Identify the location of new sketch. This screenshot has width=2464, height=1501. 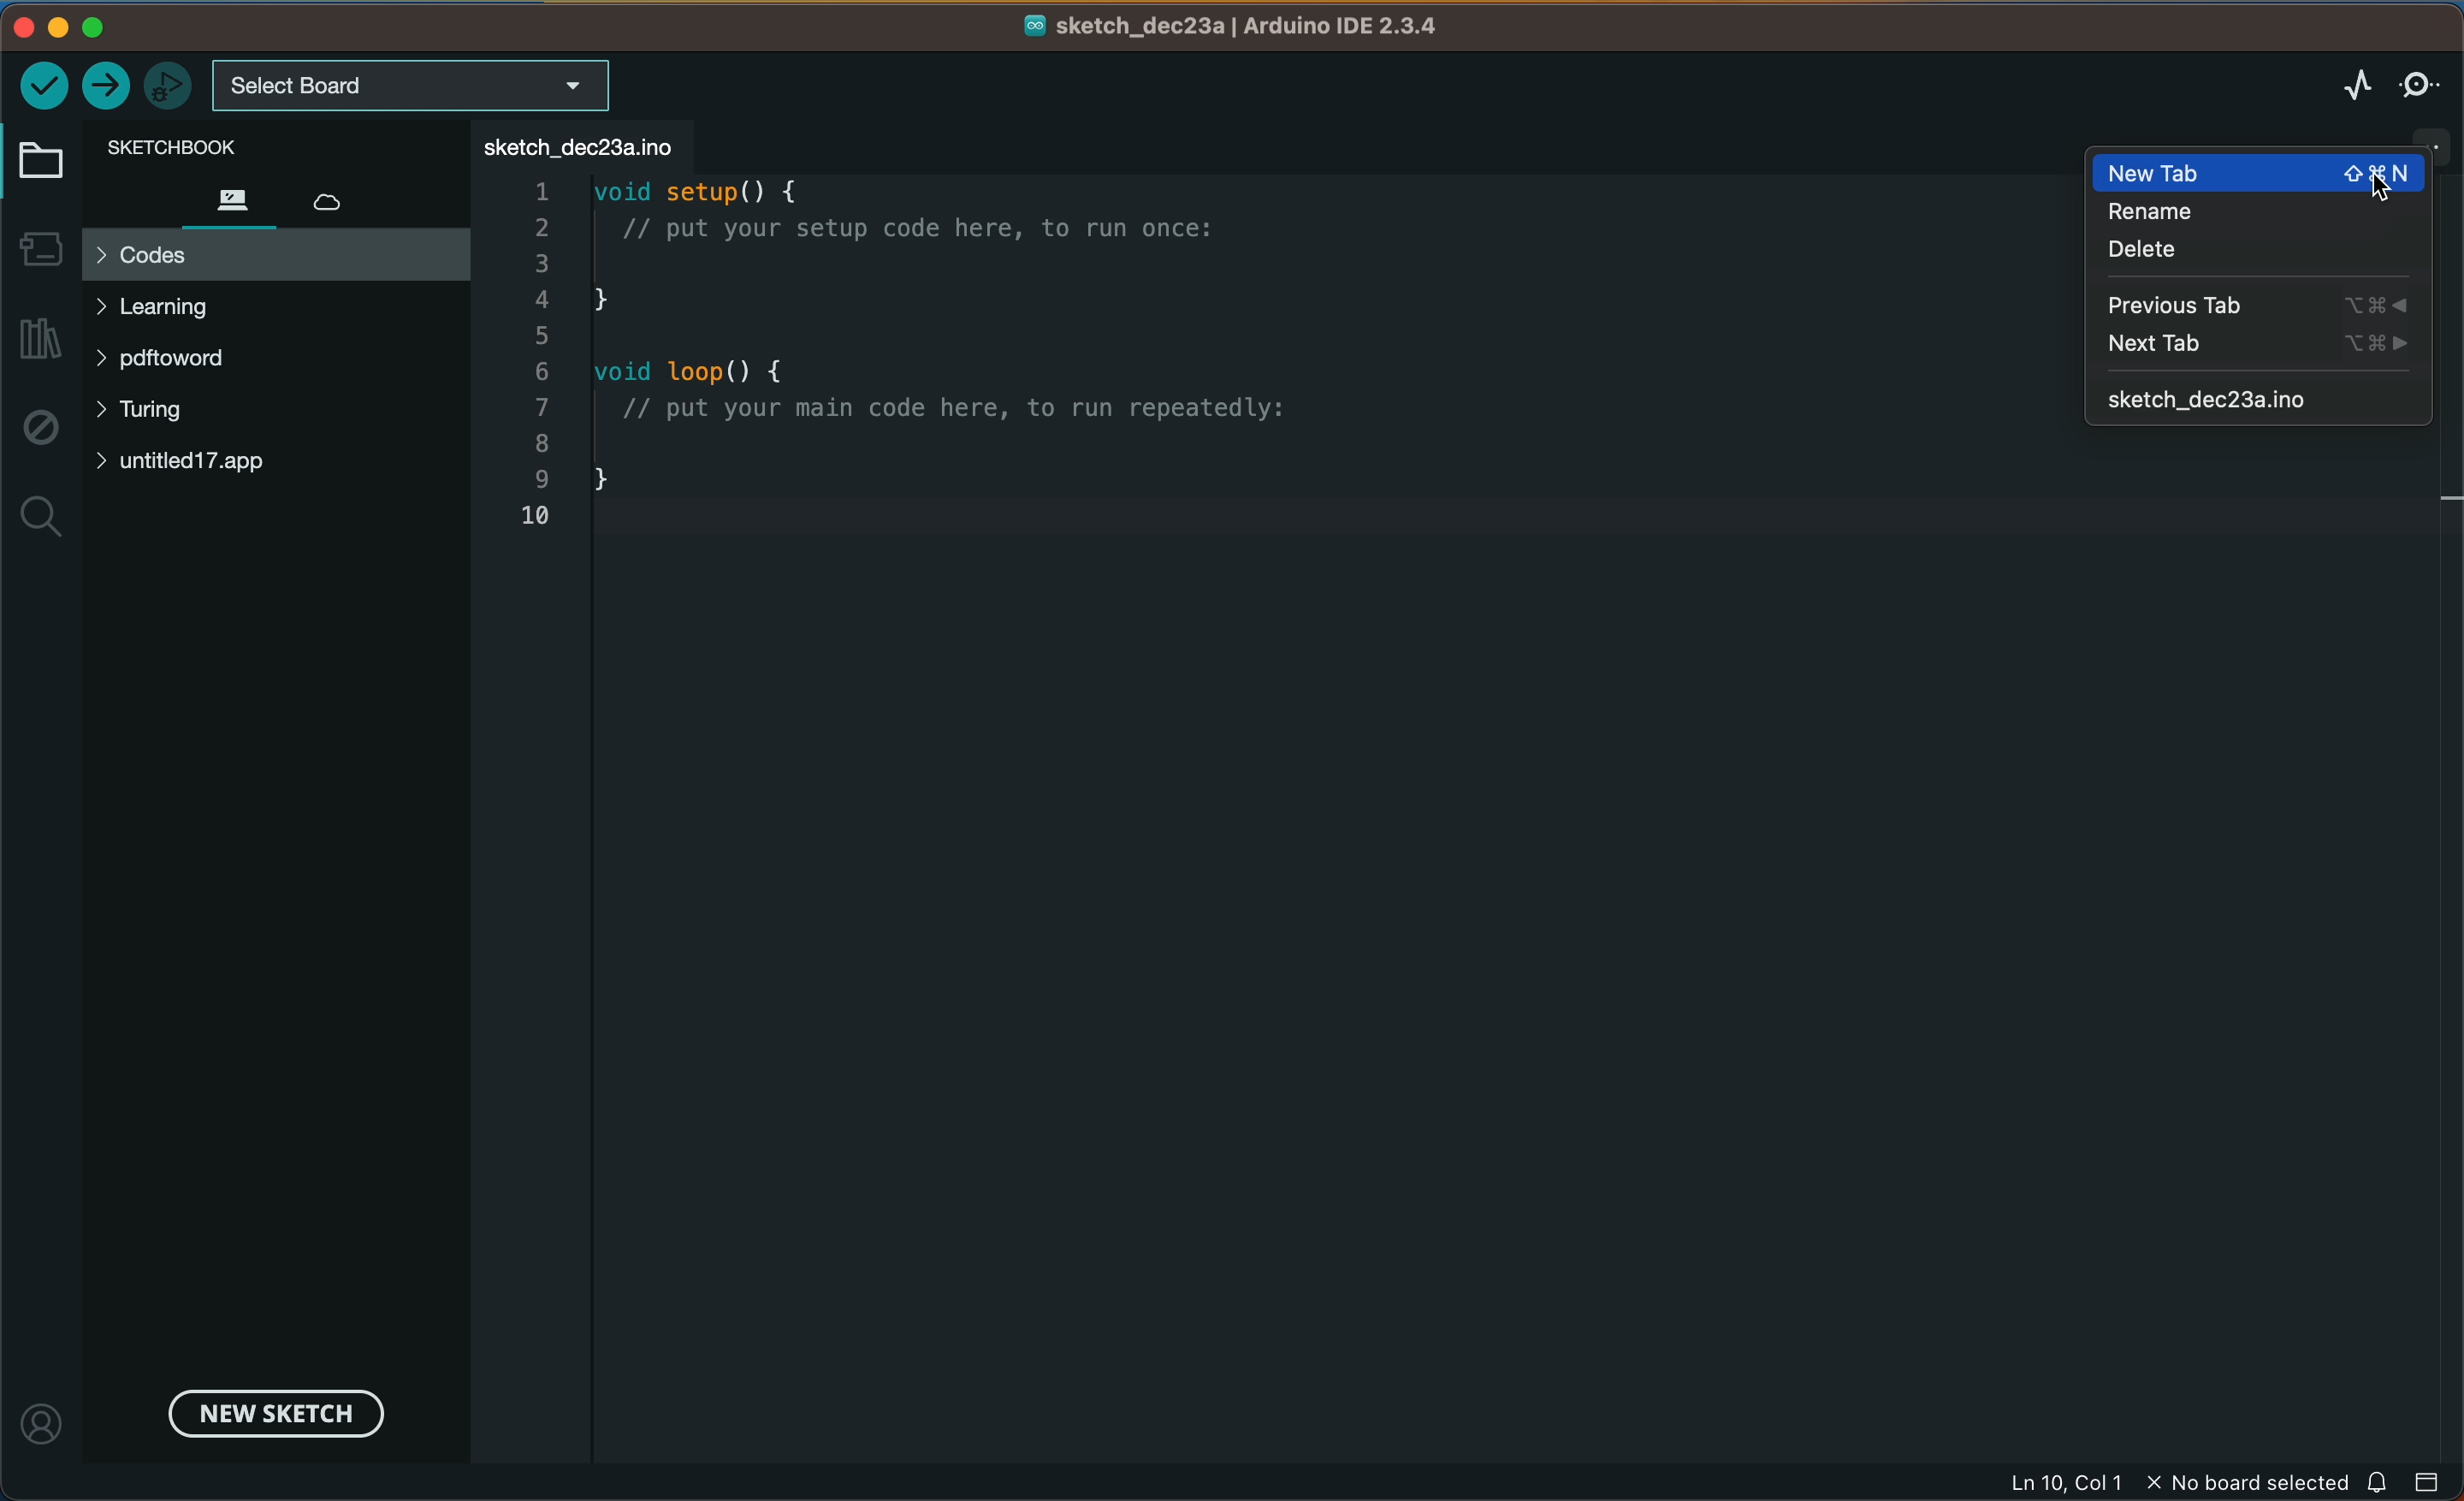
(270, 1411).